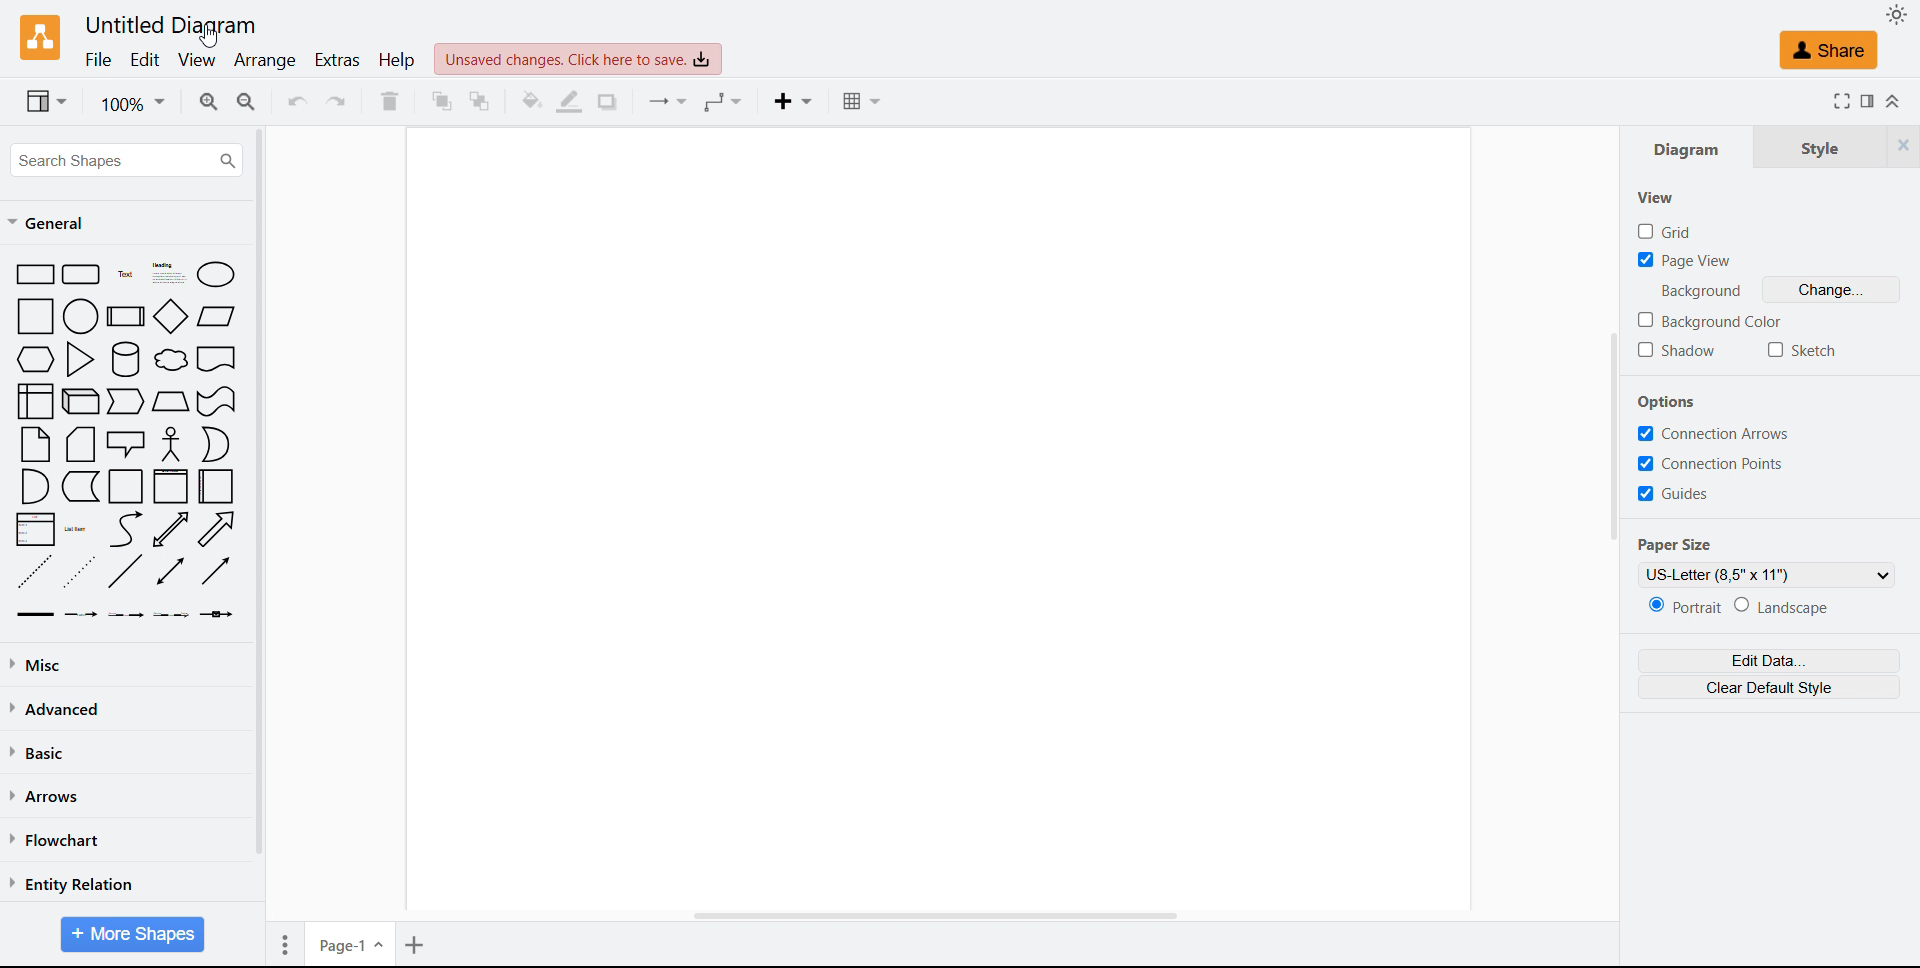 The image size is (1920, 968). What do you see at coordinates (1678, 351) in the screenshot?
I see `Shadow ` at bounding box center [1678, 351].